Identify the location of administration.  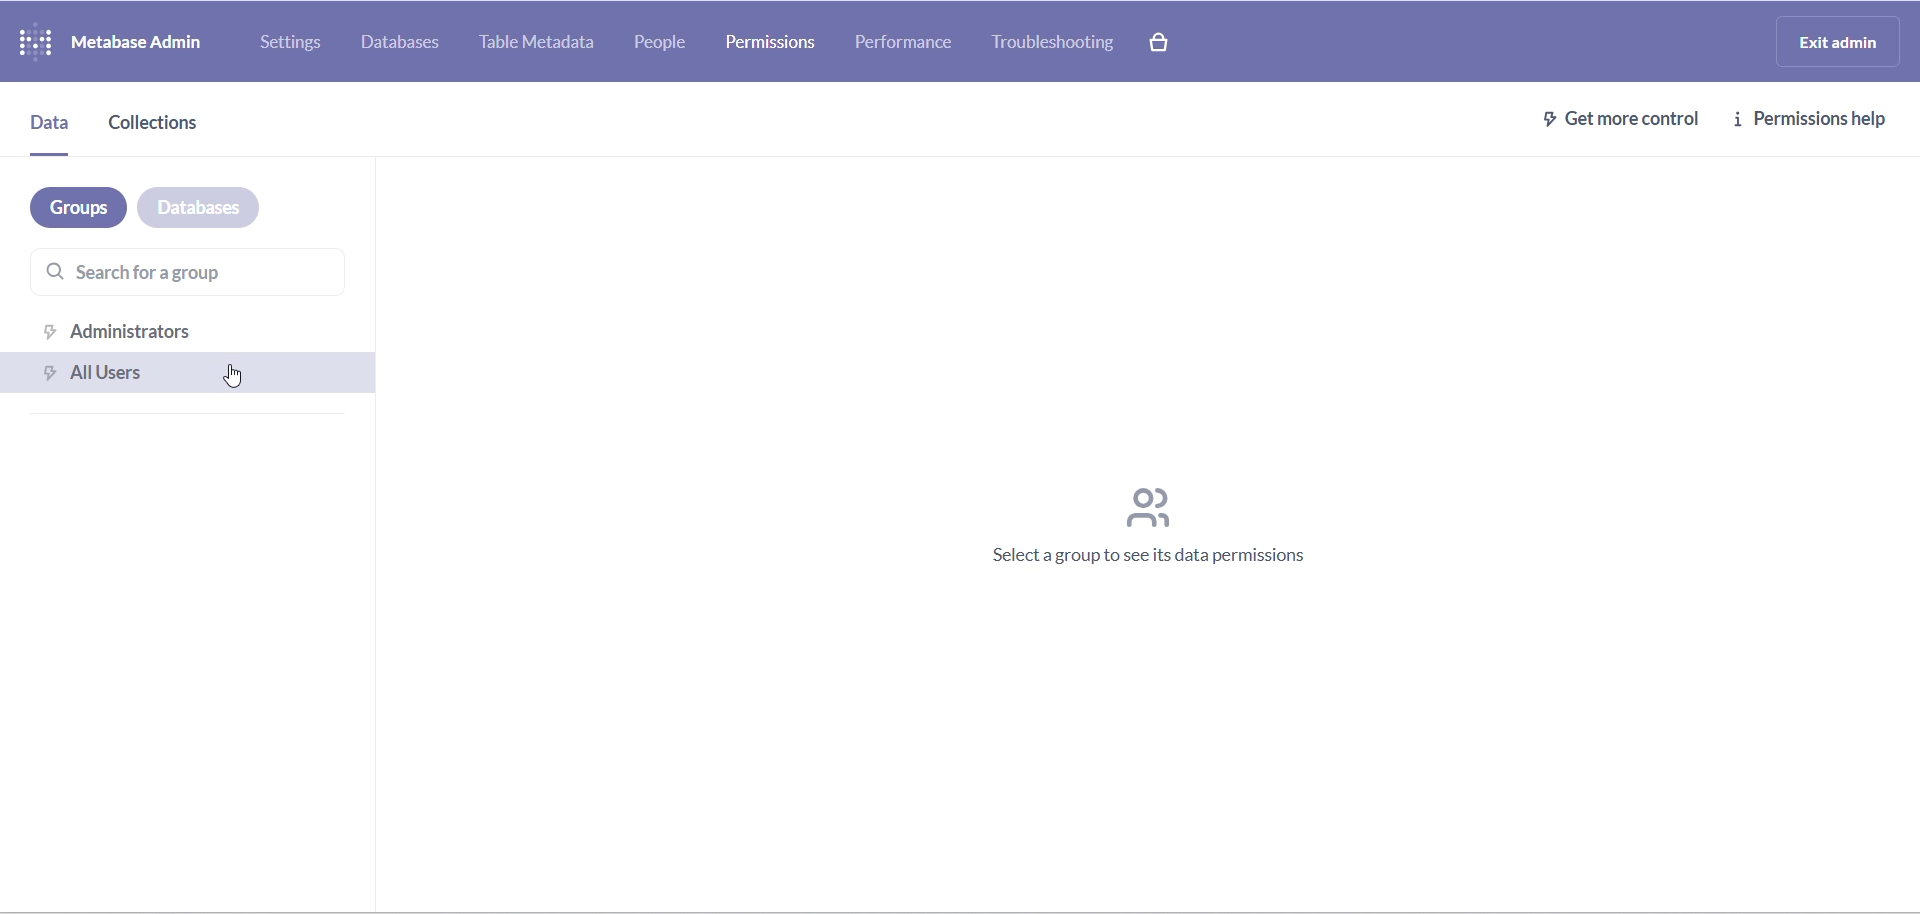
(197, 330).